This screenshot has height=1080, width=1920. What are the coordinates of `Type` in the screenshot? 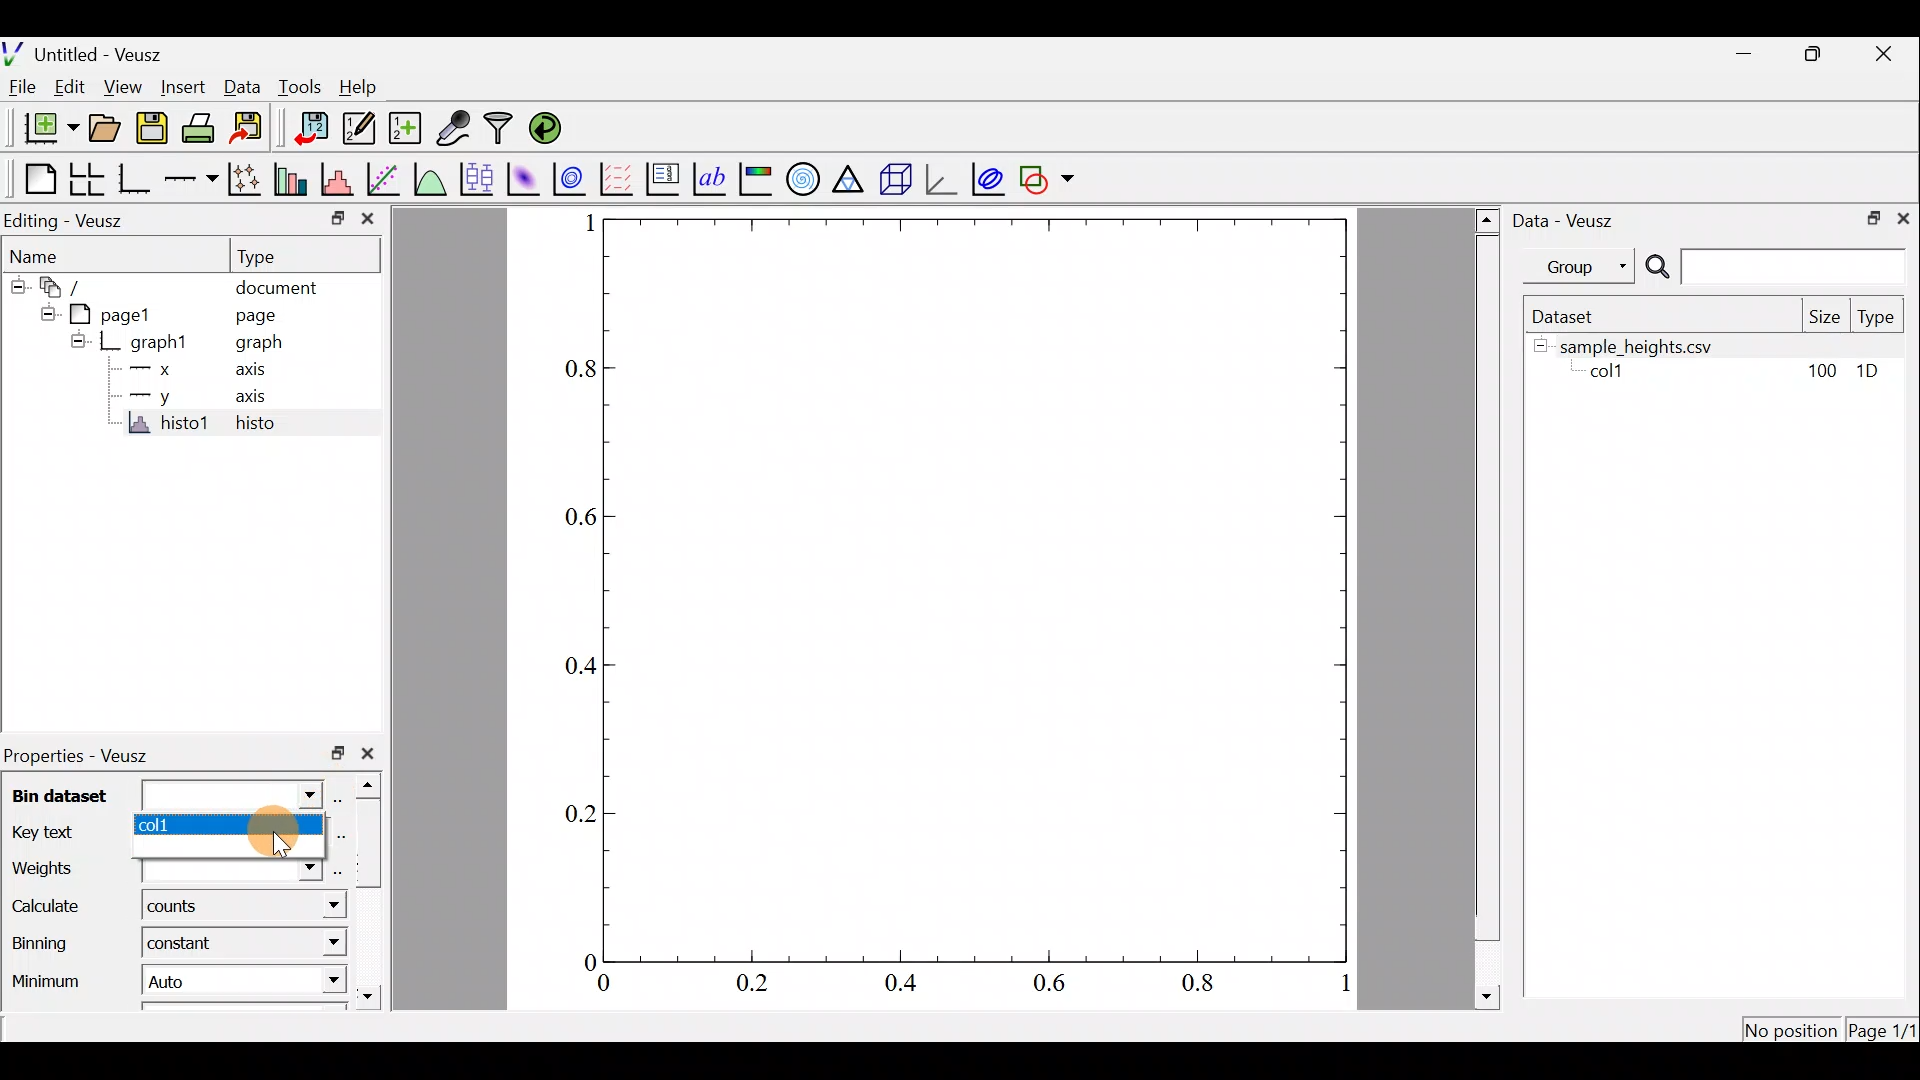 It's located at (272, 255).